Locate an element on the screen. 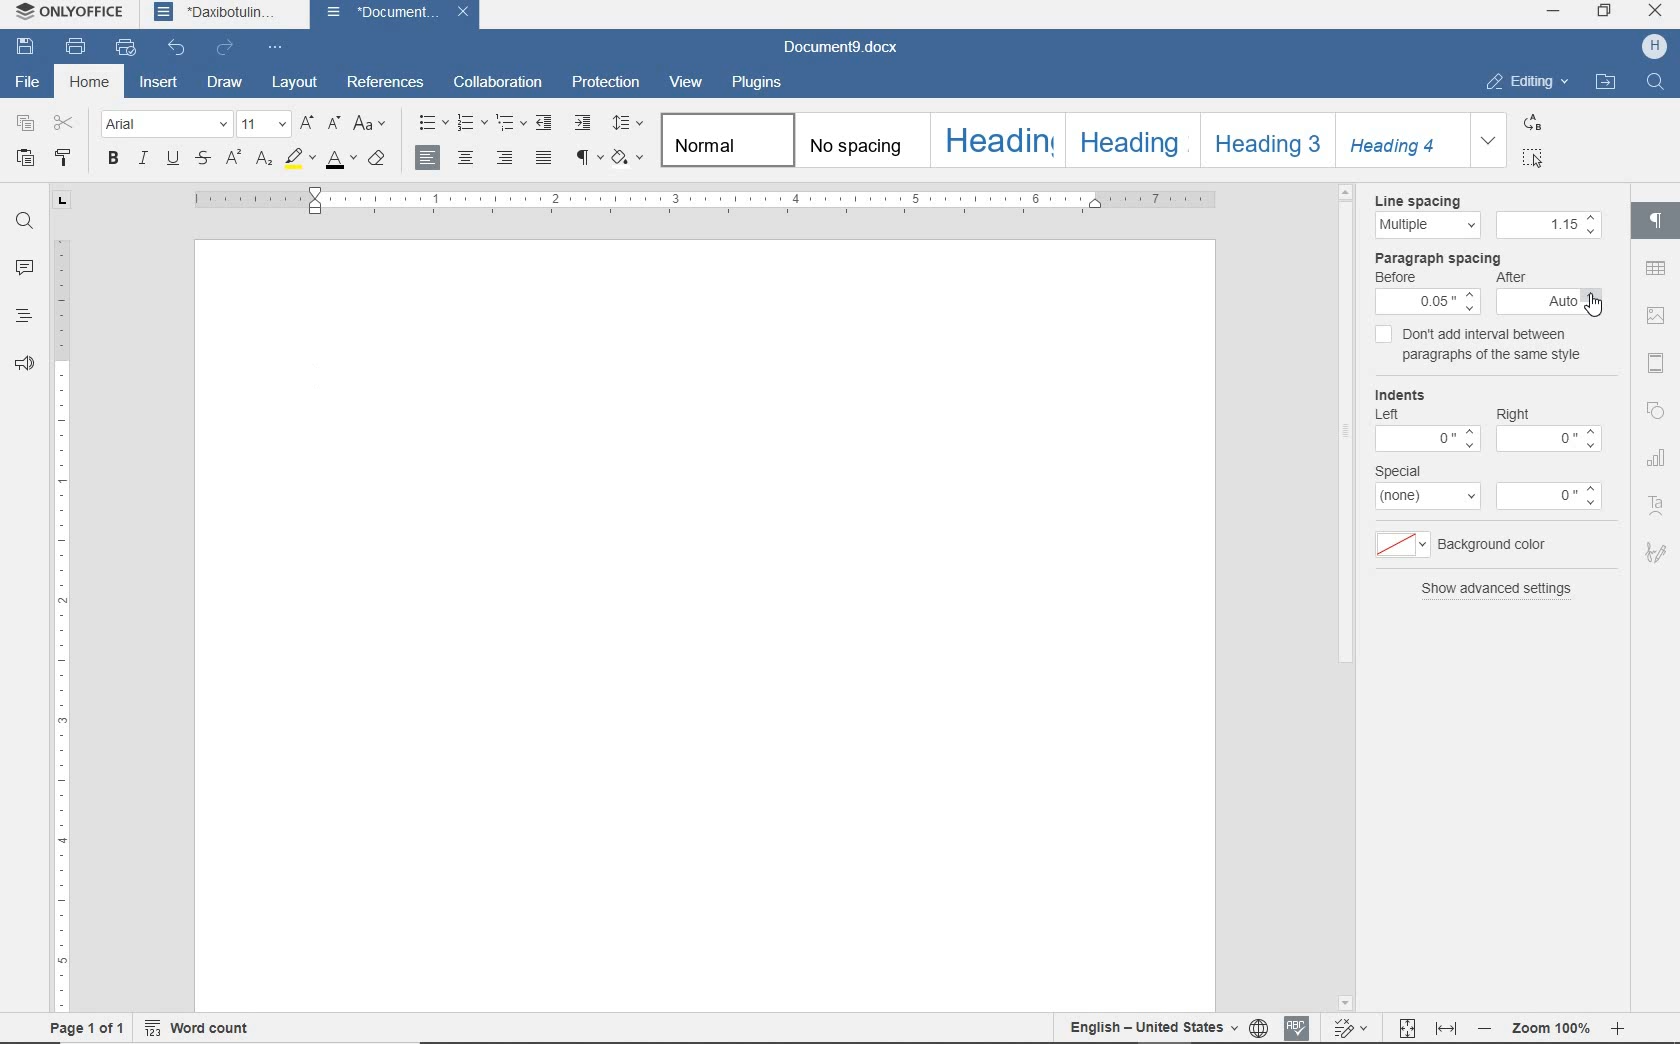  layout is located at coordinates (297, 84).